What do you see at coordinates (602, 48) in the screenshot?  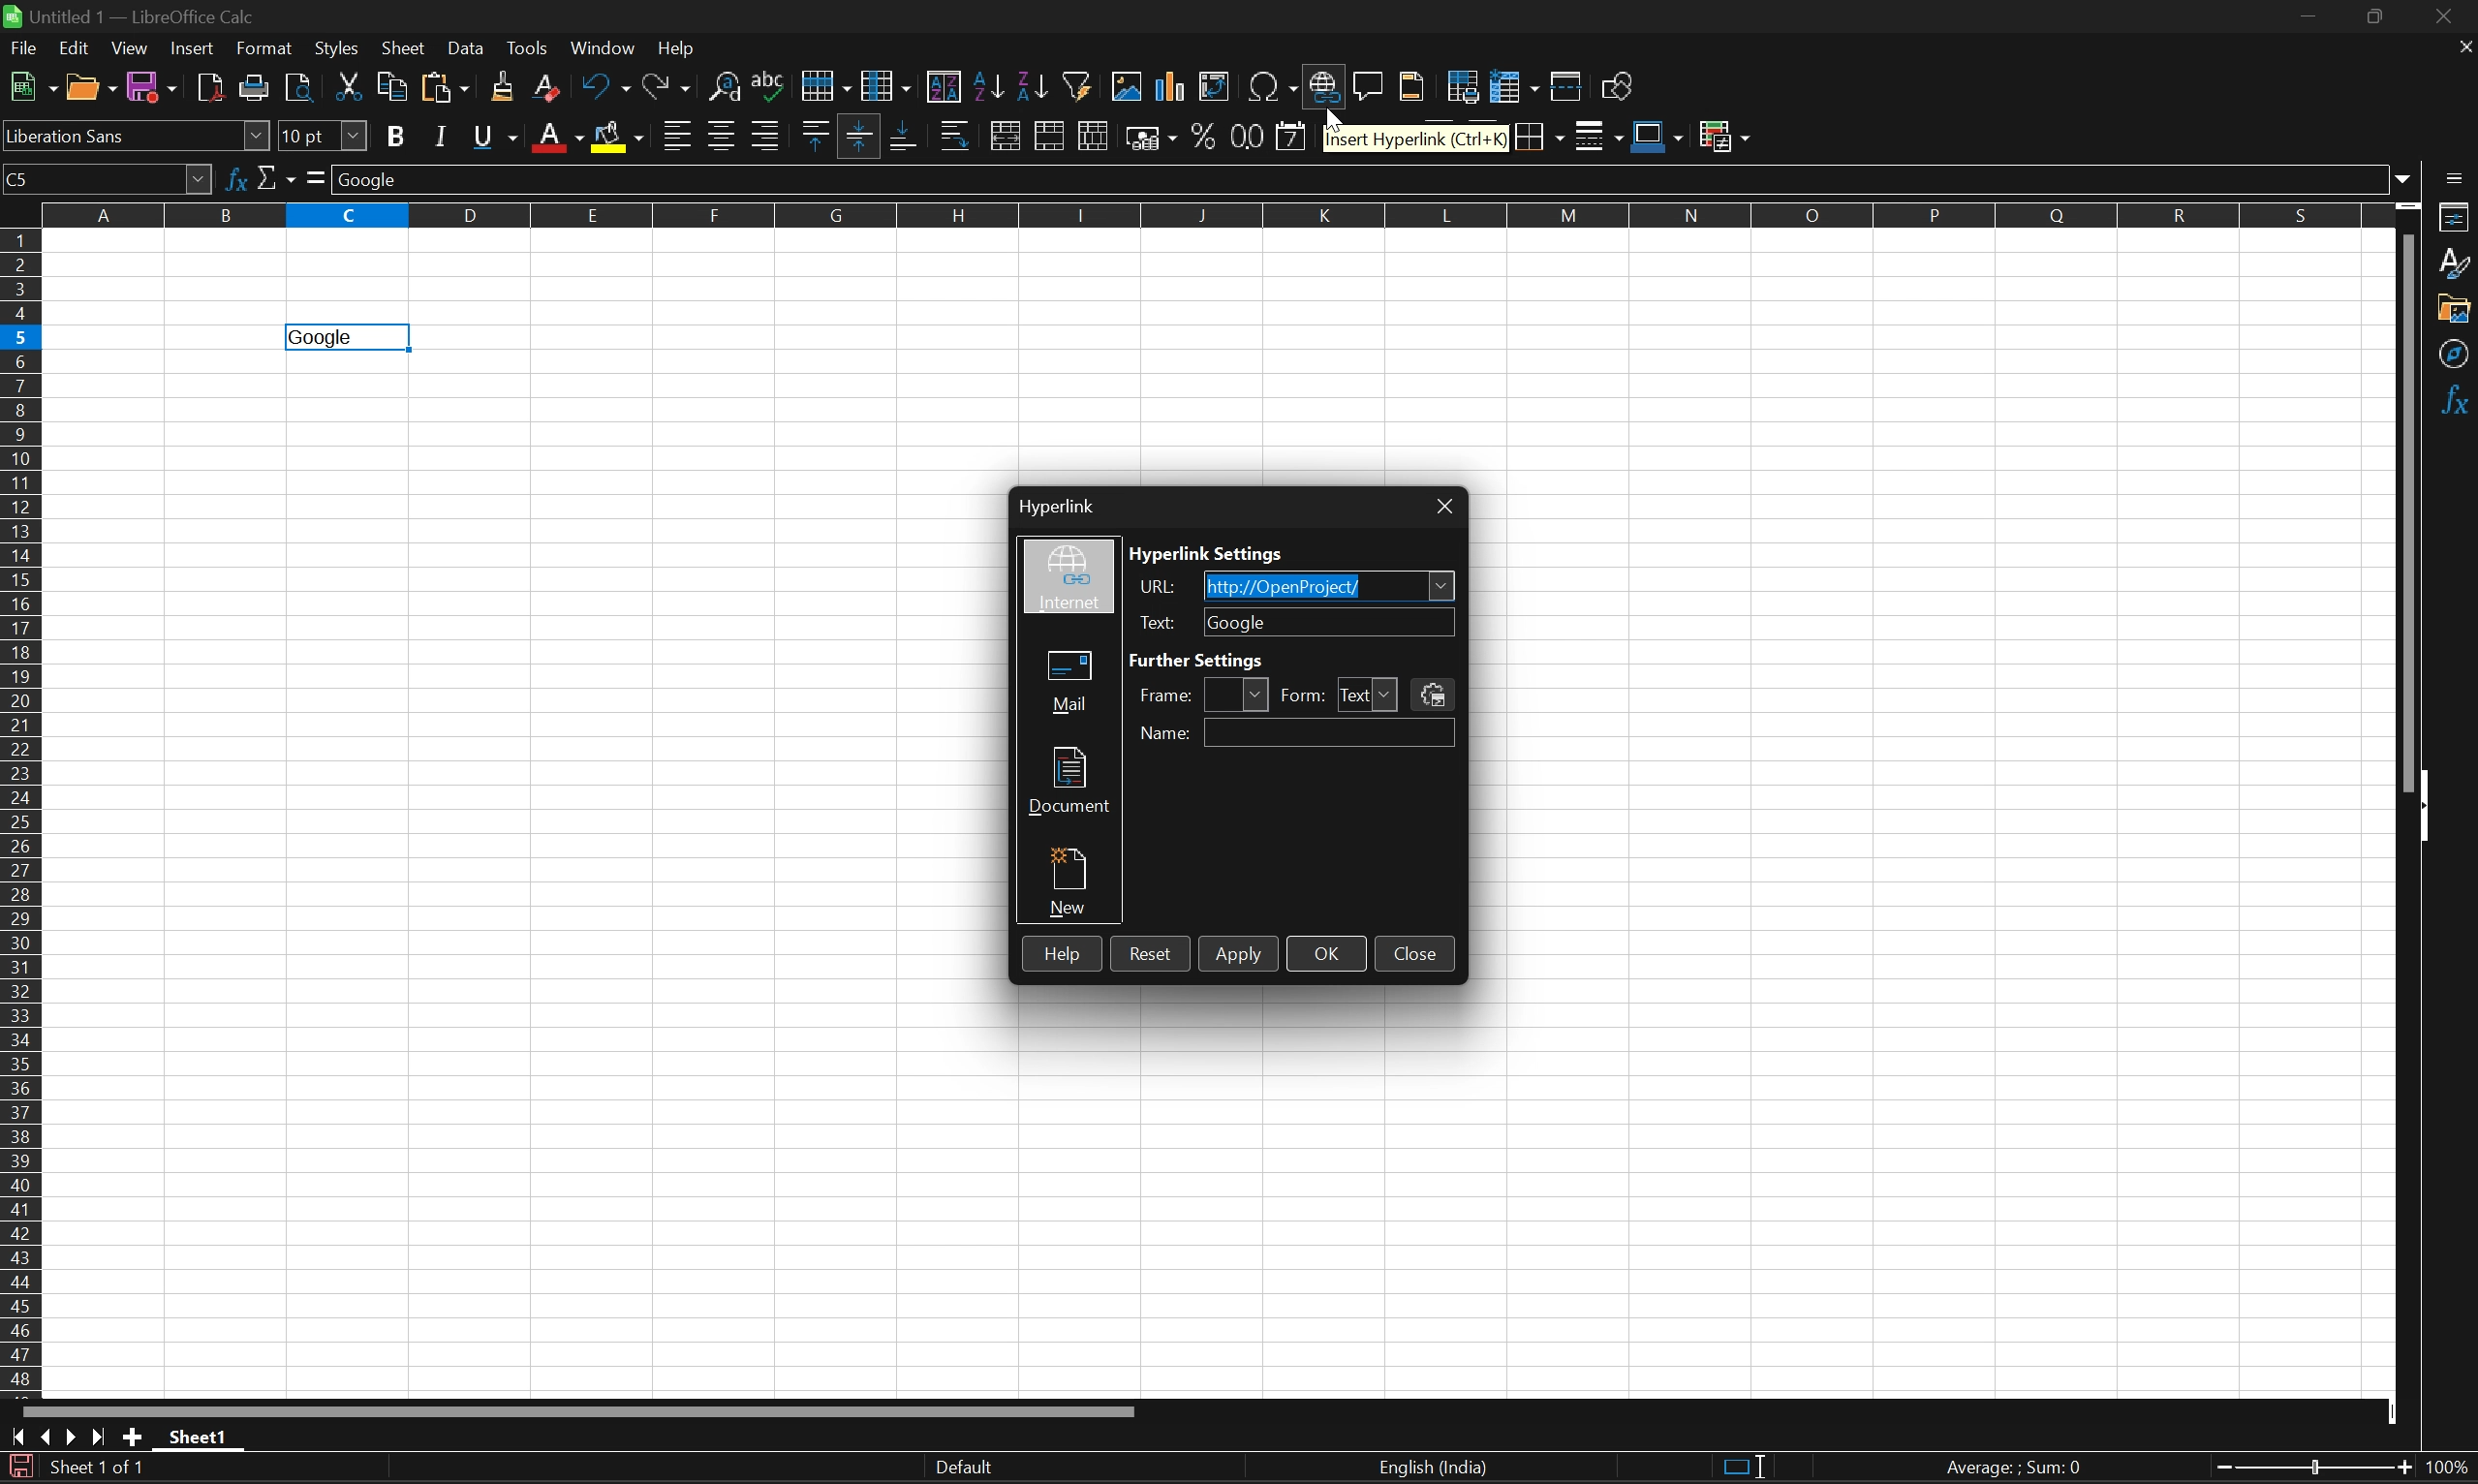 I see `Windows` at bounding box center [602, 48].